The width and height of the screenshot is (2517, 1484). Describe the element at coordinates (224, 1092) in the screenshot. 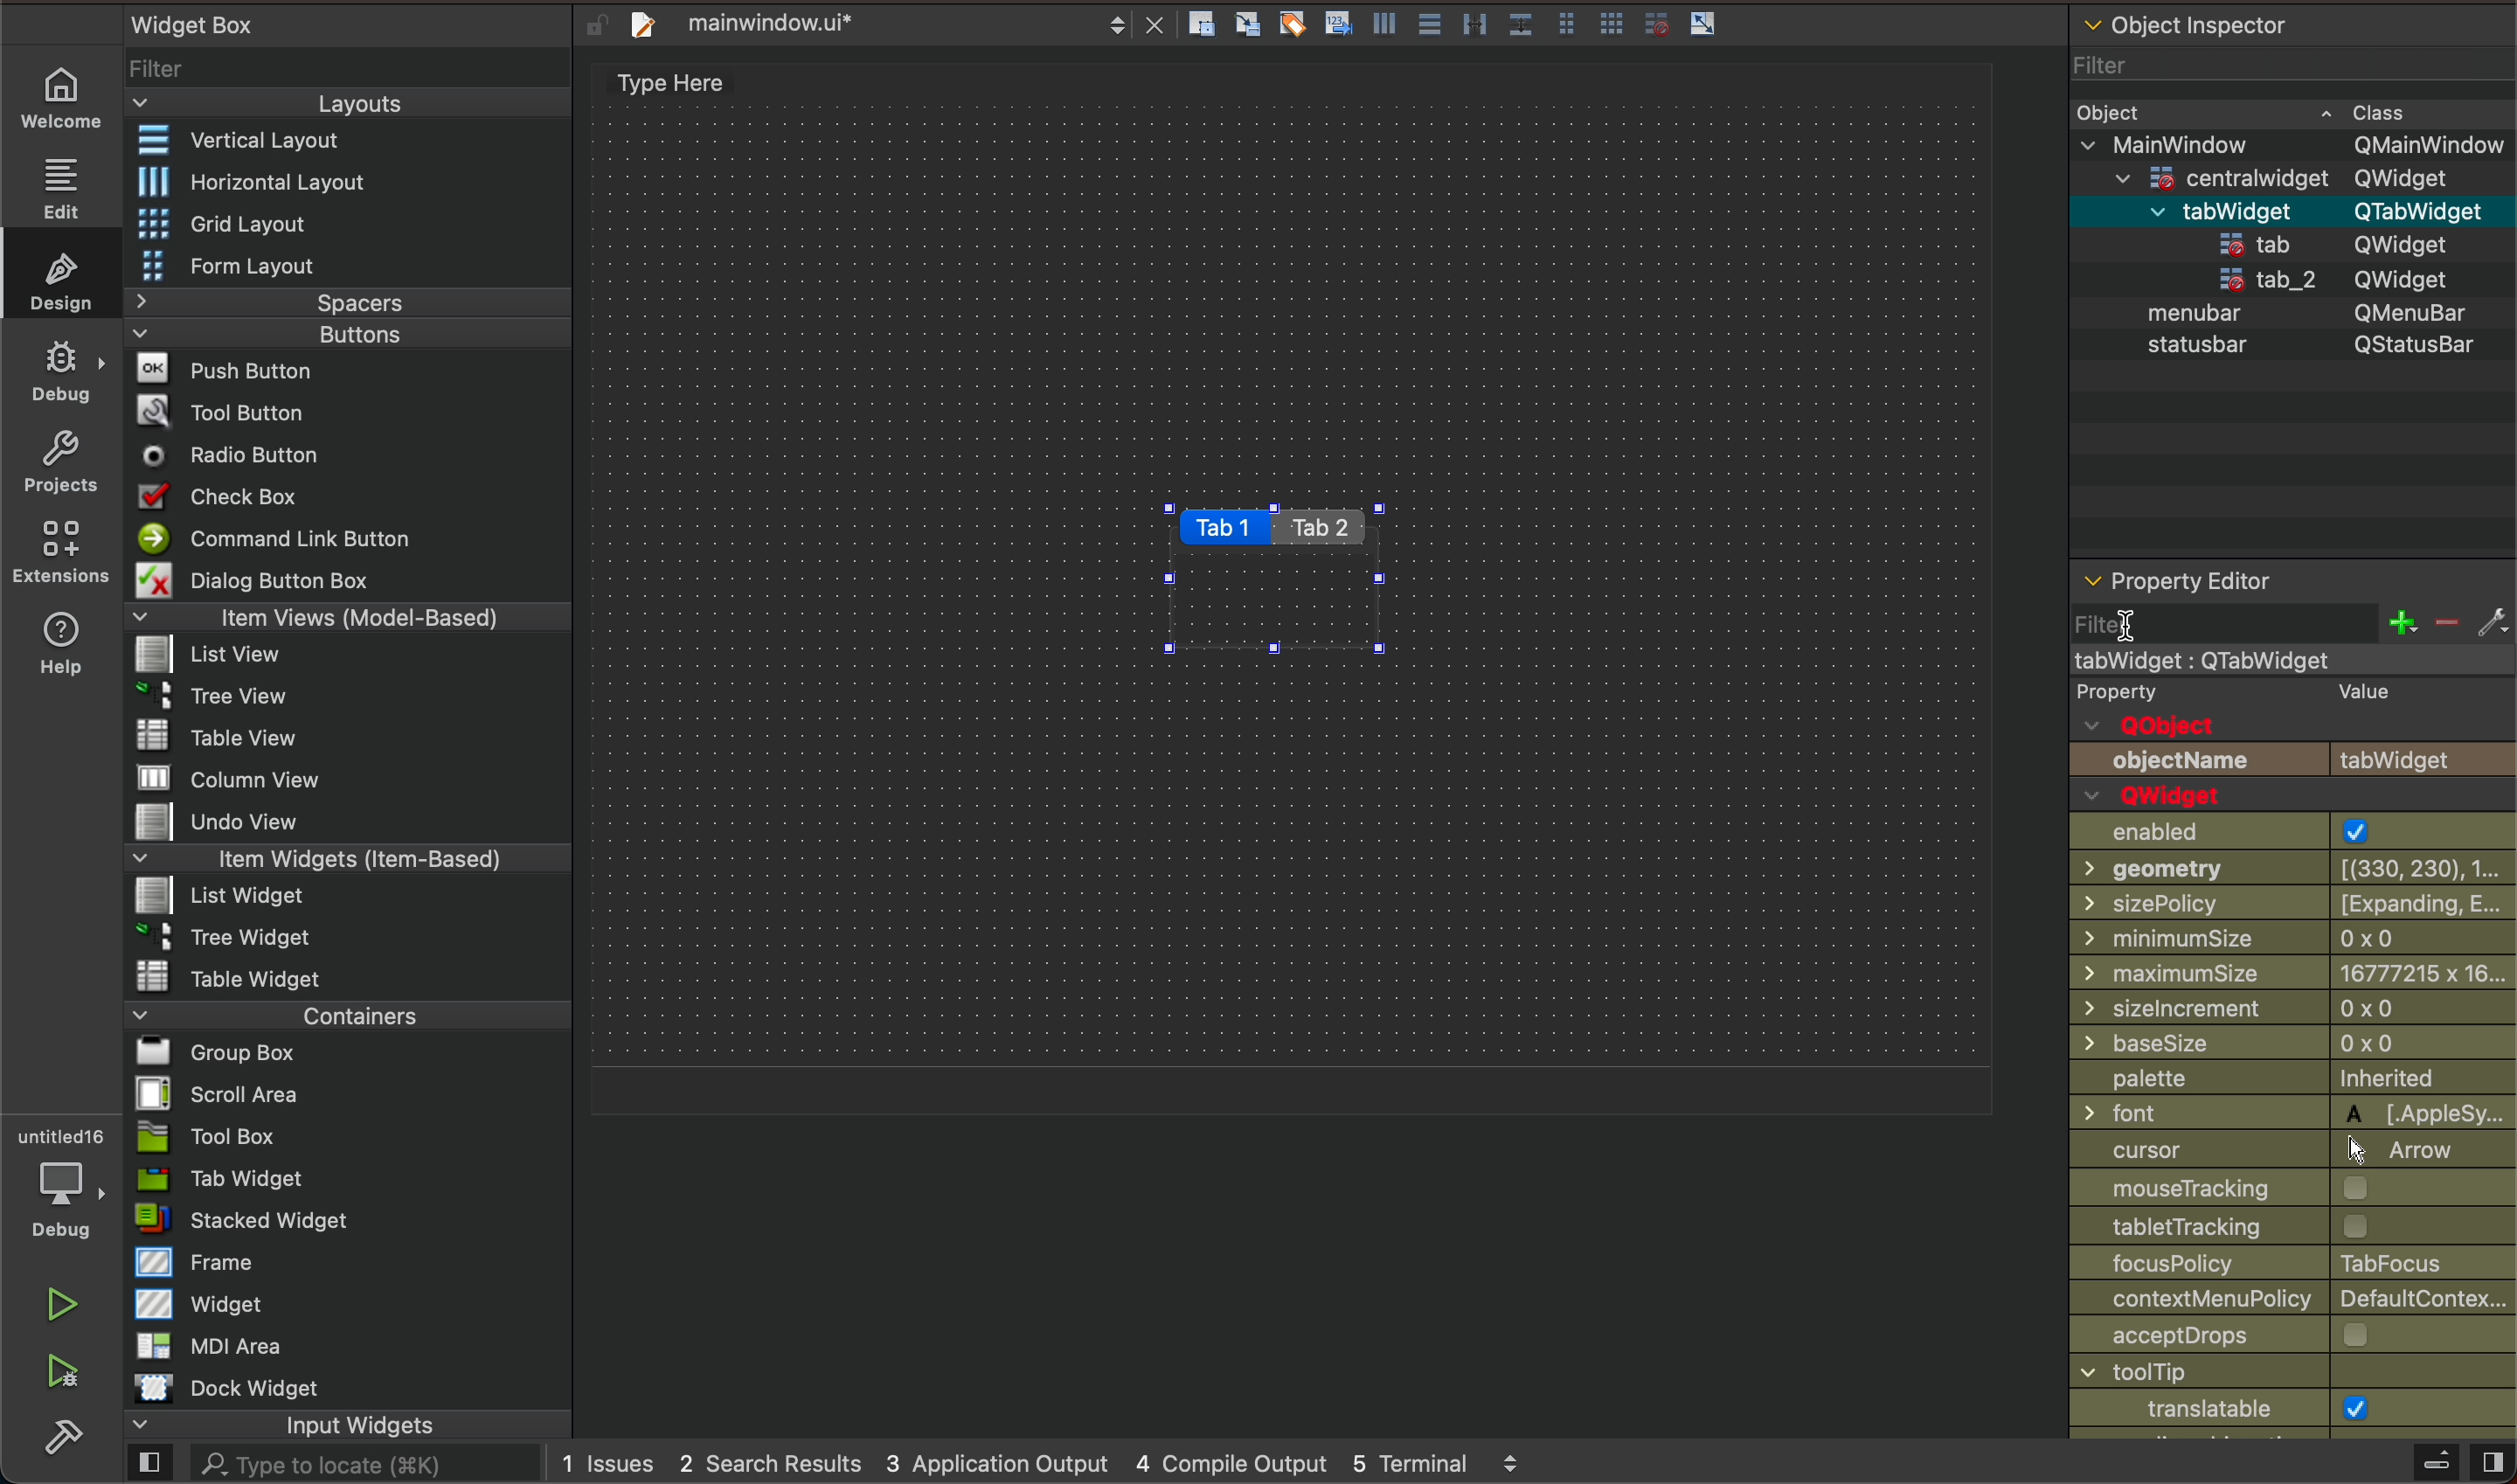

I see `Scroll Area` at that location.